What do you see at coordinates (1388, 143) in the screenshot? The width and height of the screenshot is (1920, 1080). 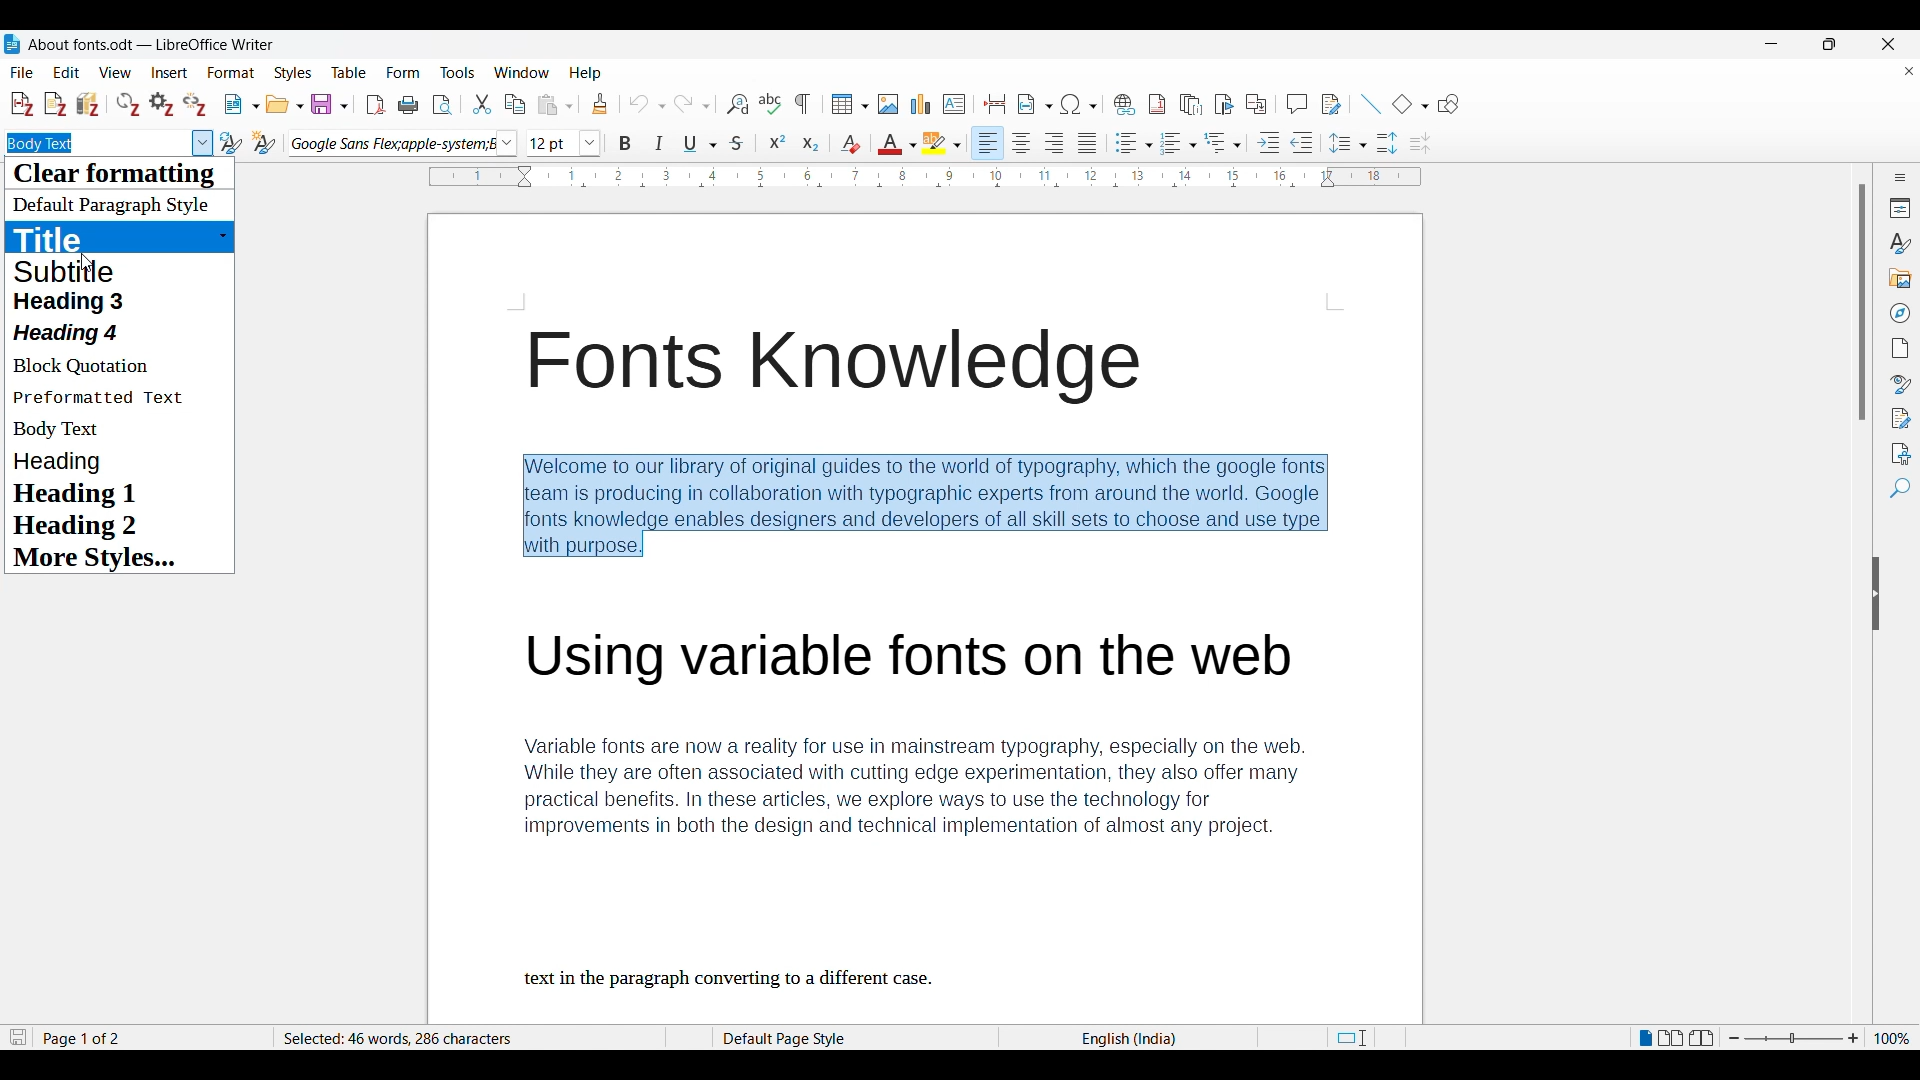 I see `Increase paragraph space` at bounding box center [1388, 143].